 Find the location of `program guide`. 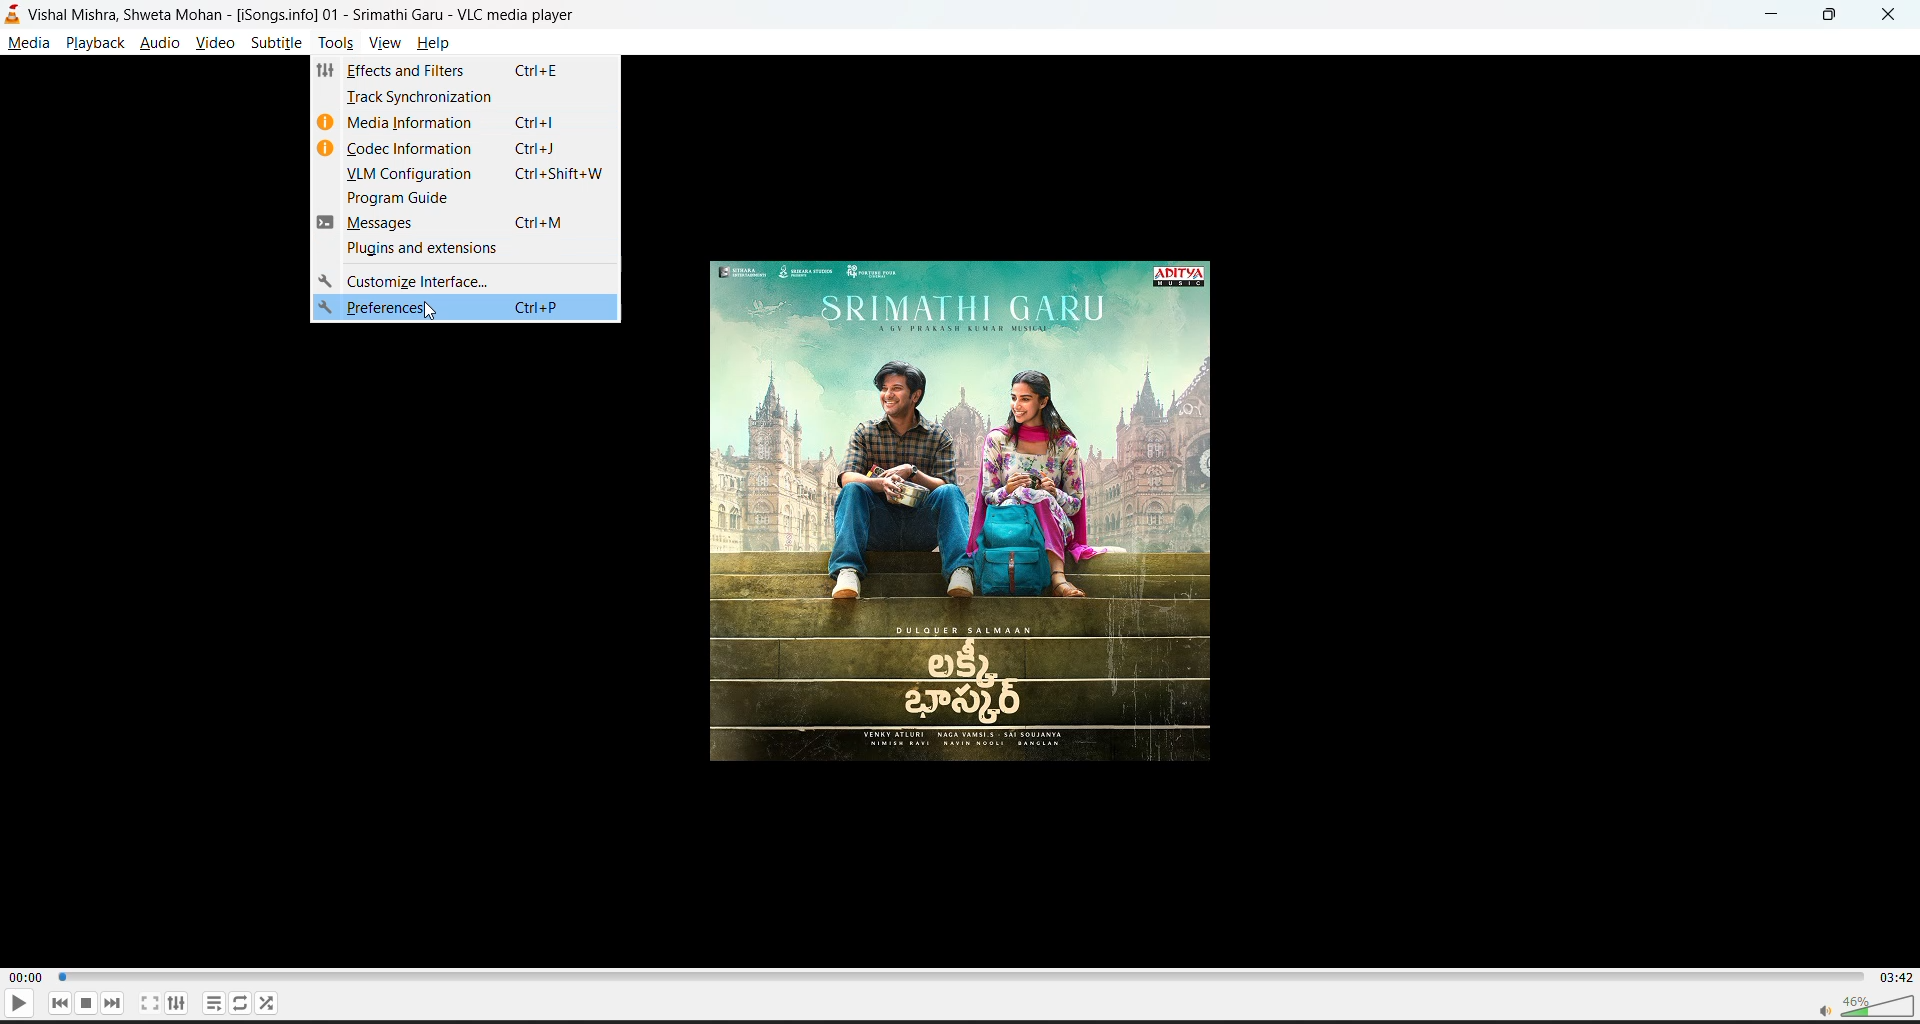

program guide is located at coordinates (469, 197).